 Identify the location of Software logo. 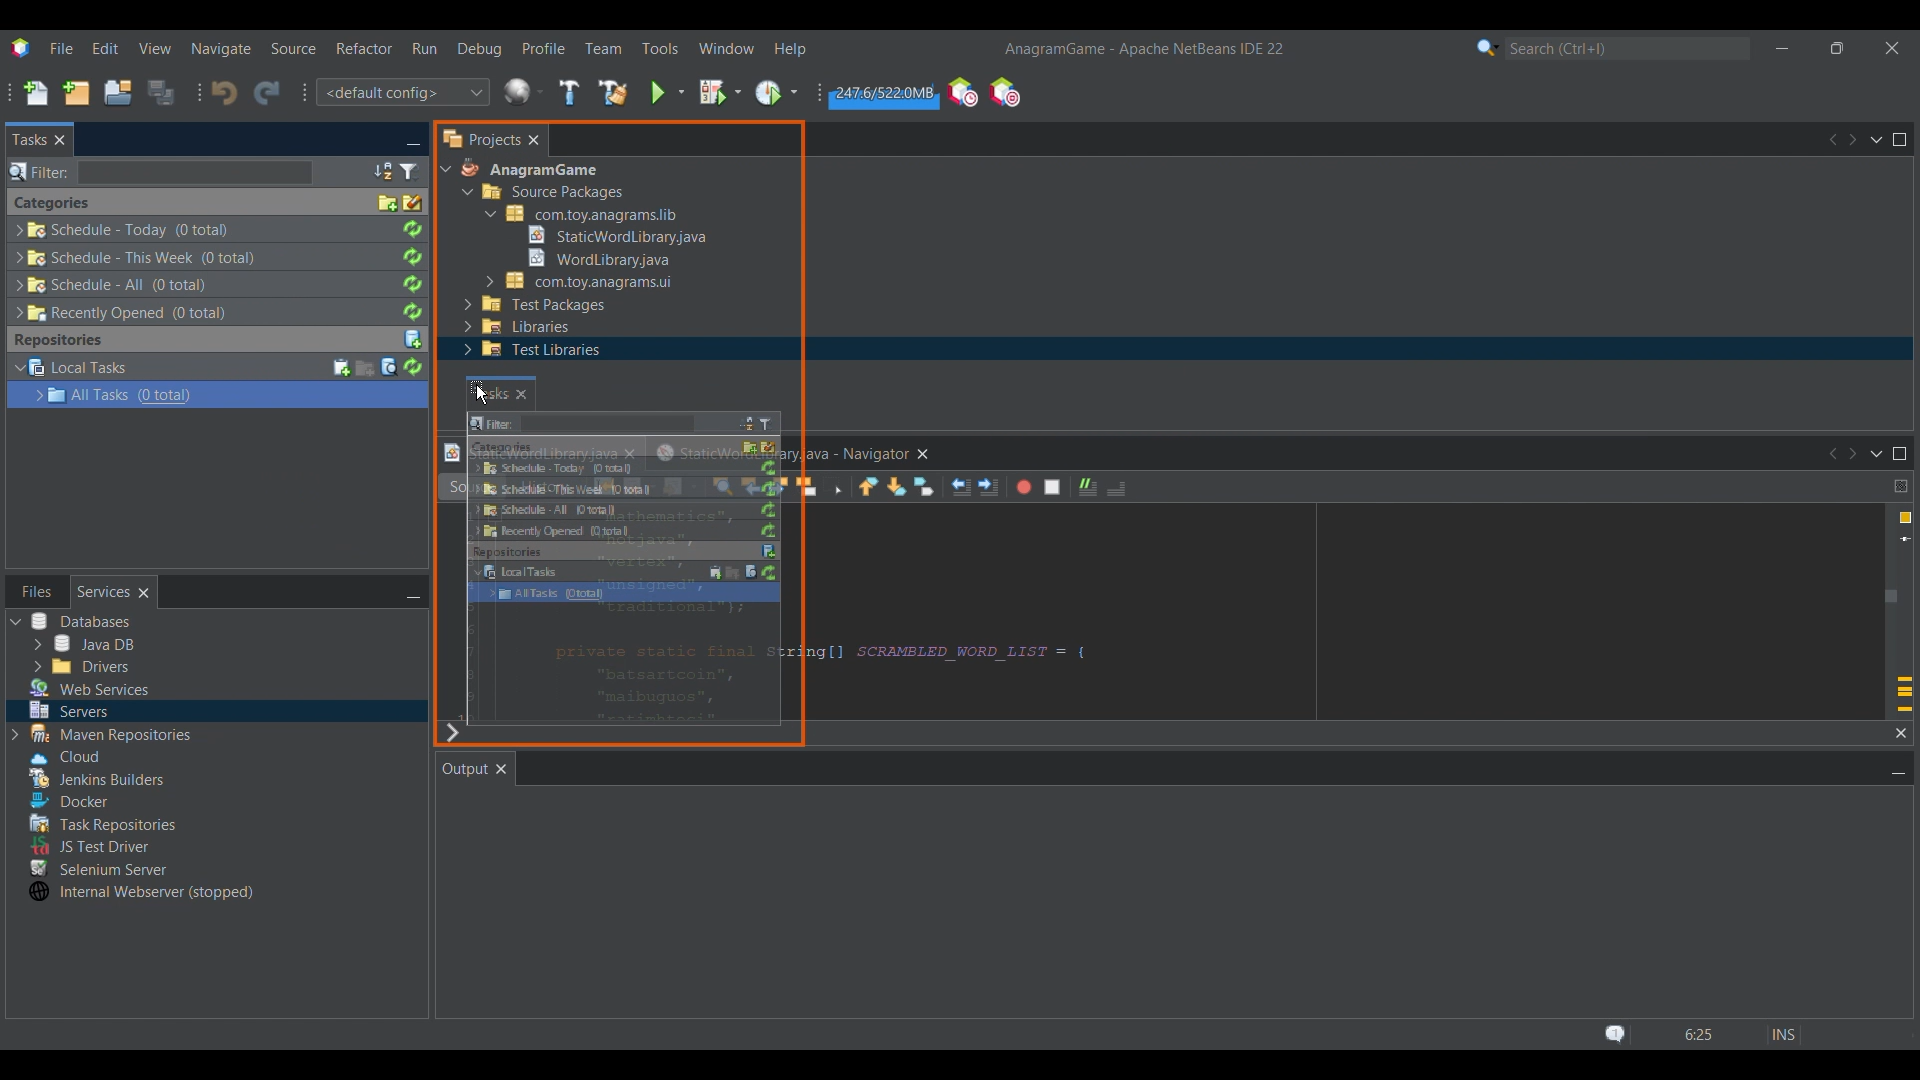
(21, 48).